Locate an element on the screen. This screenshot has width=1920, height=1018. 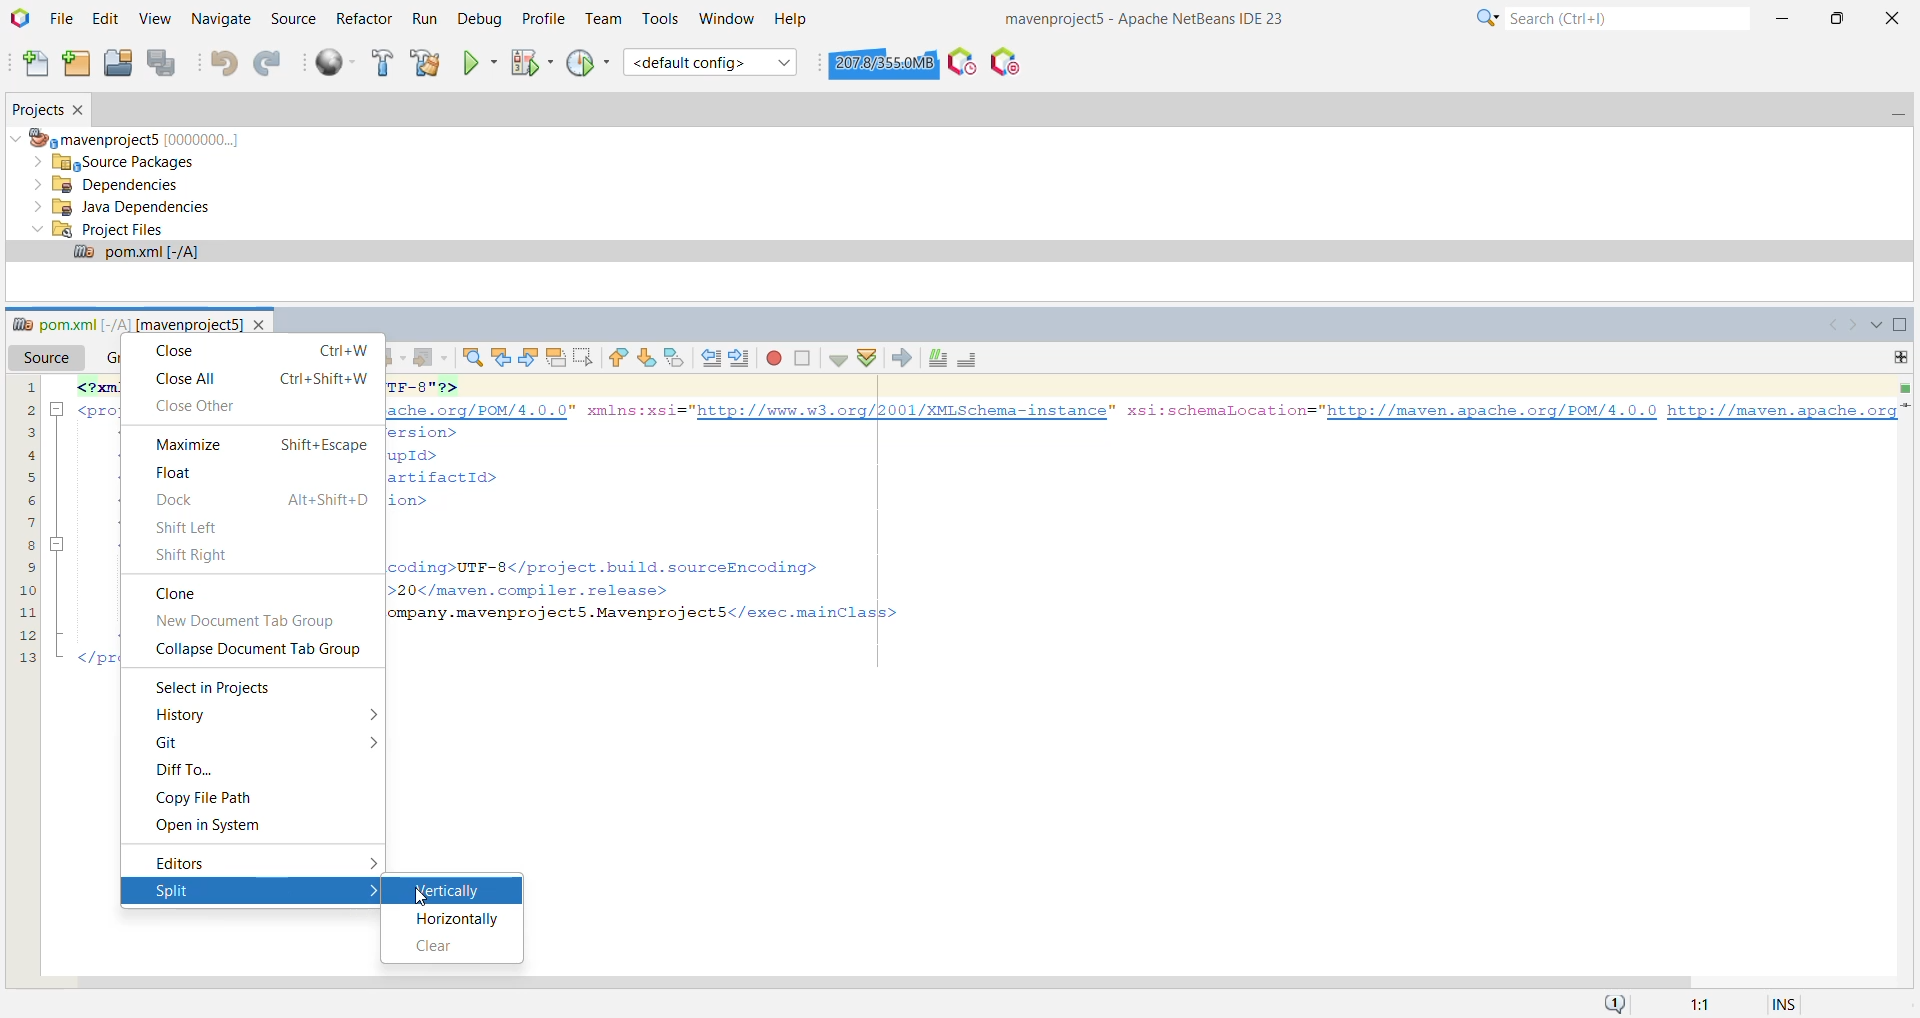
Dock is located at coordinates (261, 500).